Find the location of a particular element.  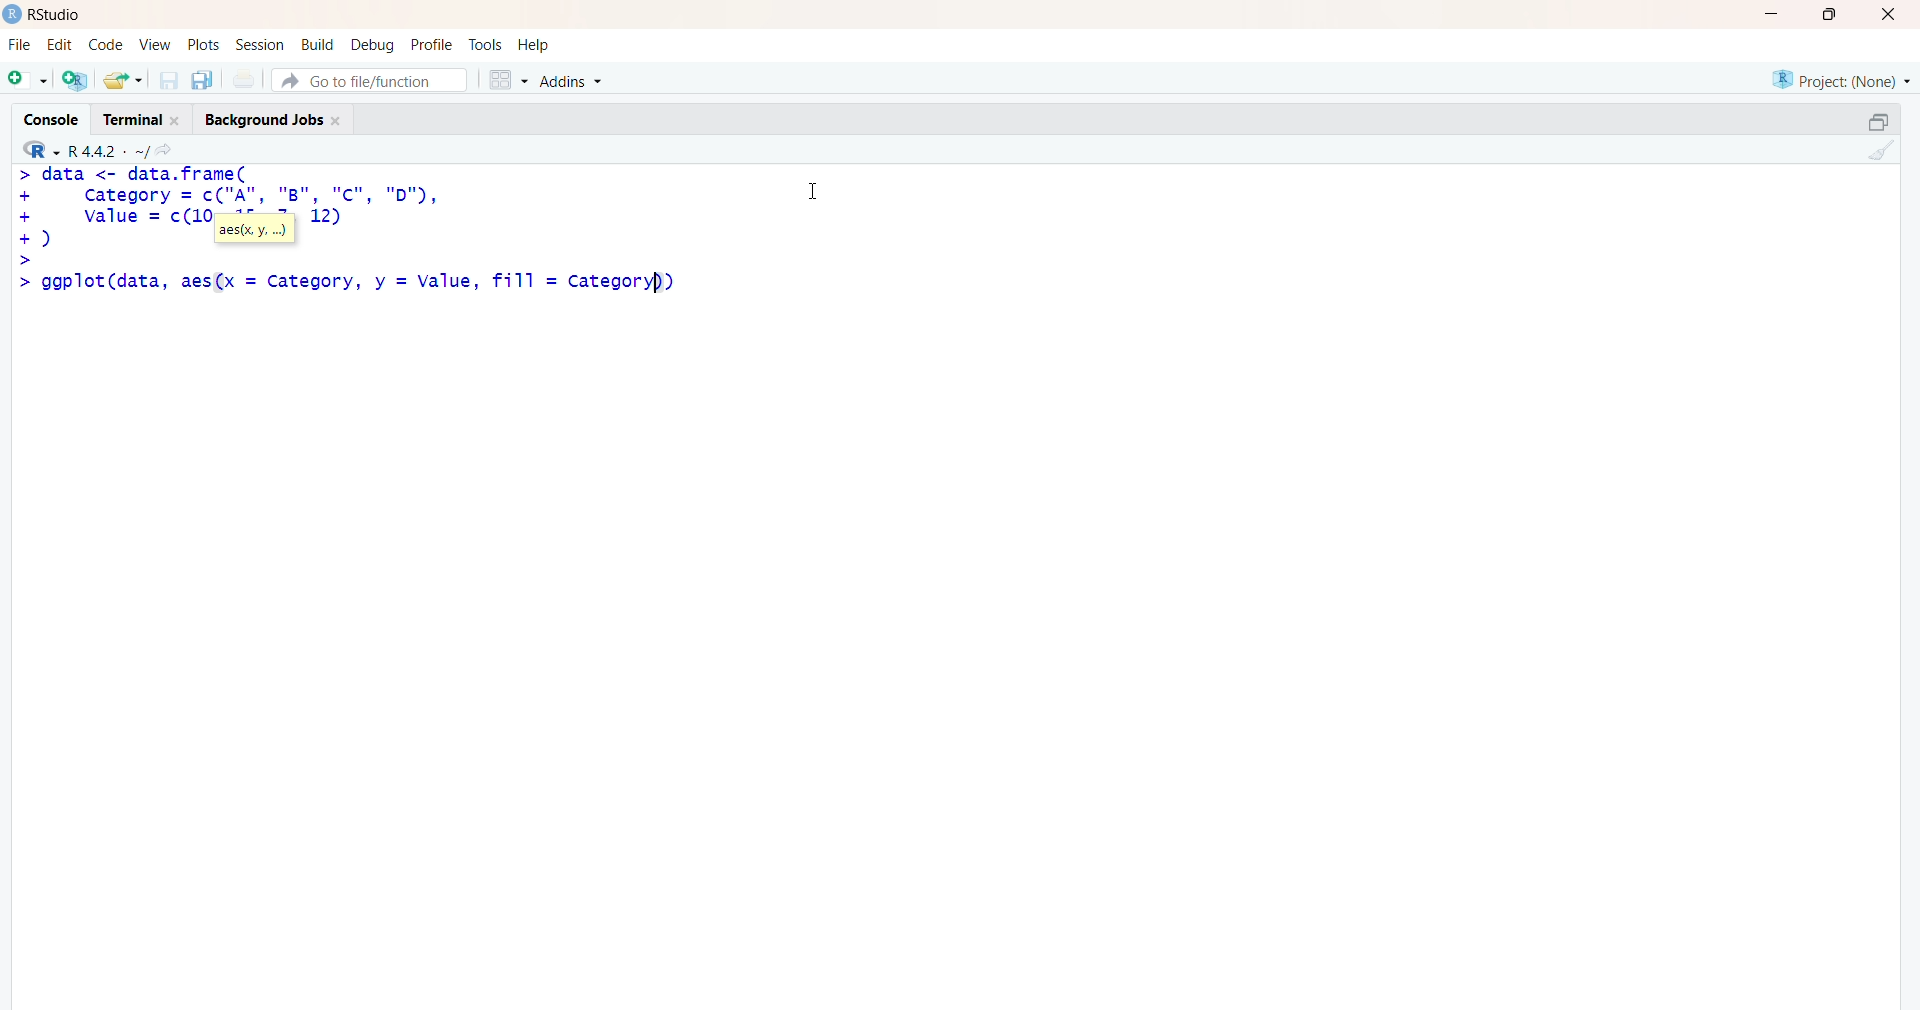

tools is located at coordinates (487, 45).